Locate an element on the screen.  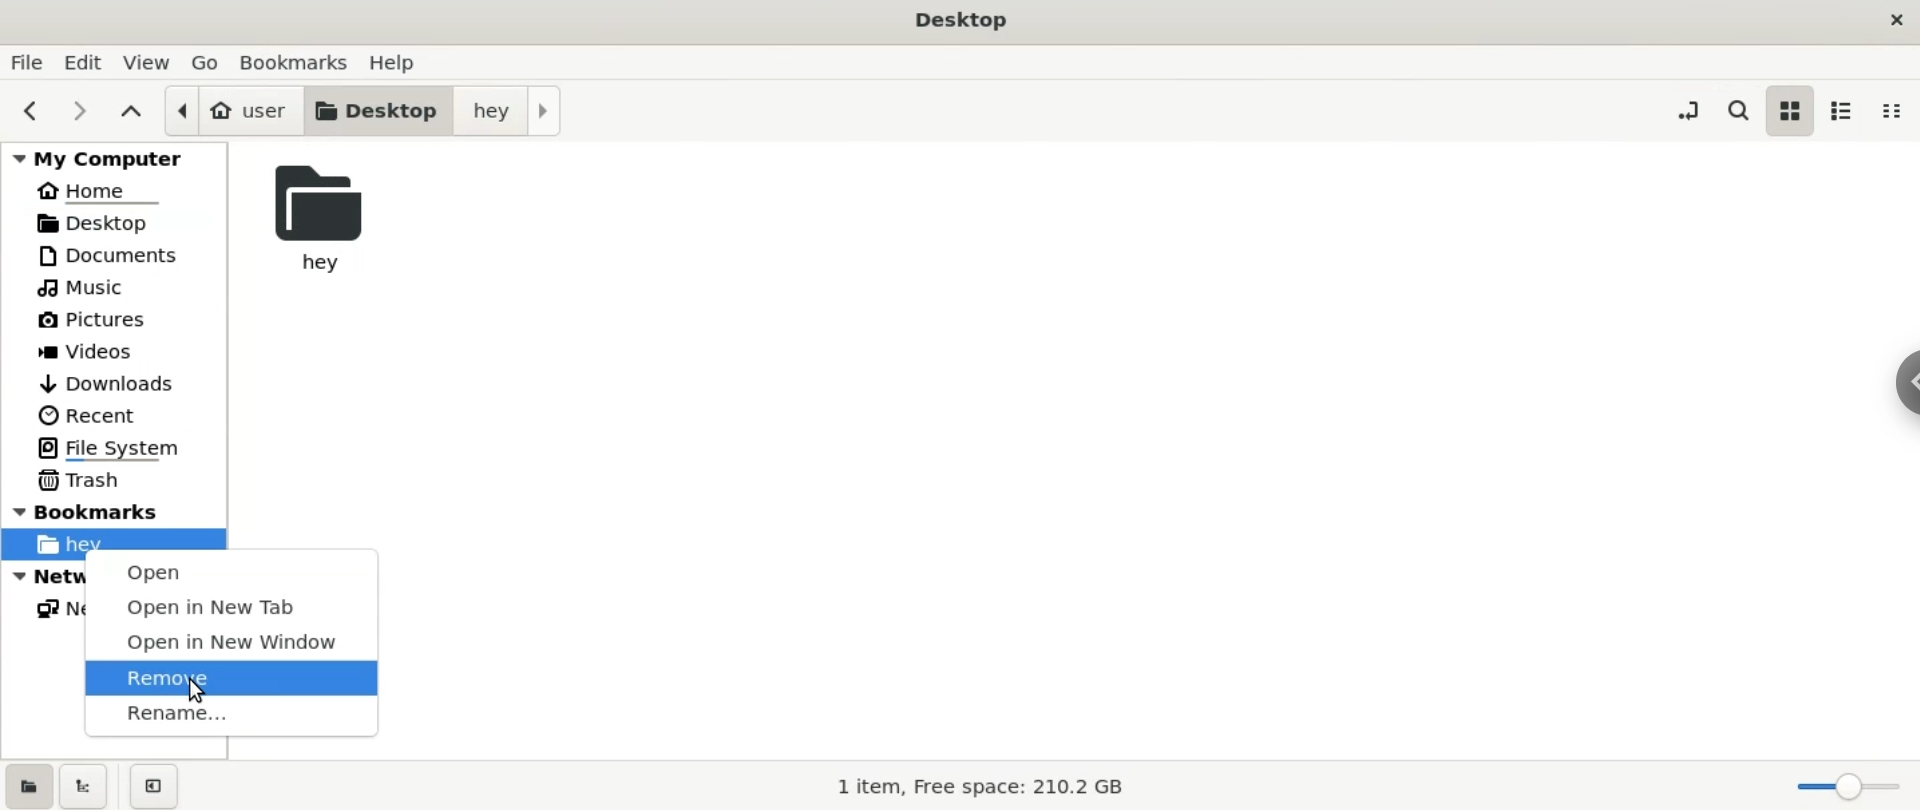
downloads is located at coordinates (110, 381).